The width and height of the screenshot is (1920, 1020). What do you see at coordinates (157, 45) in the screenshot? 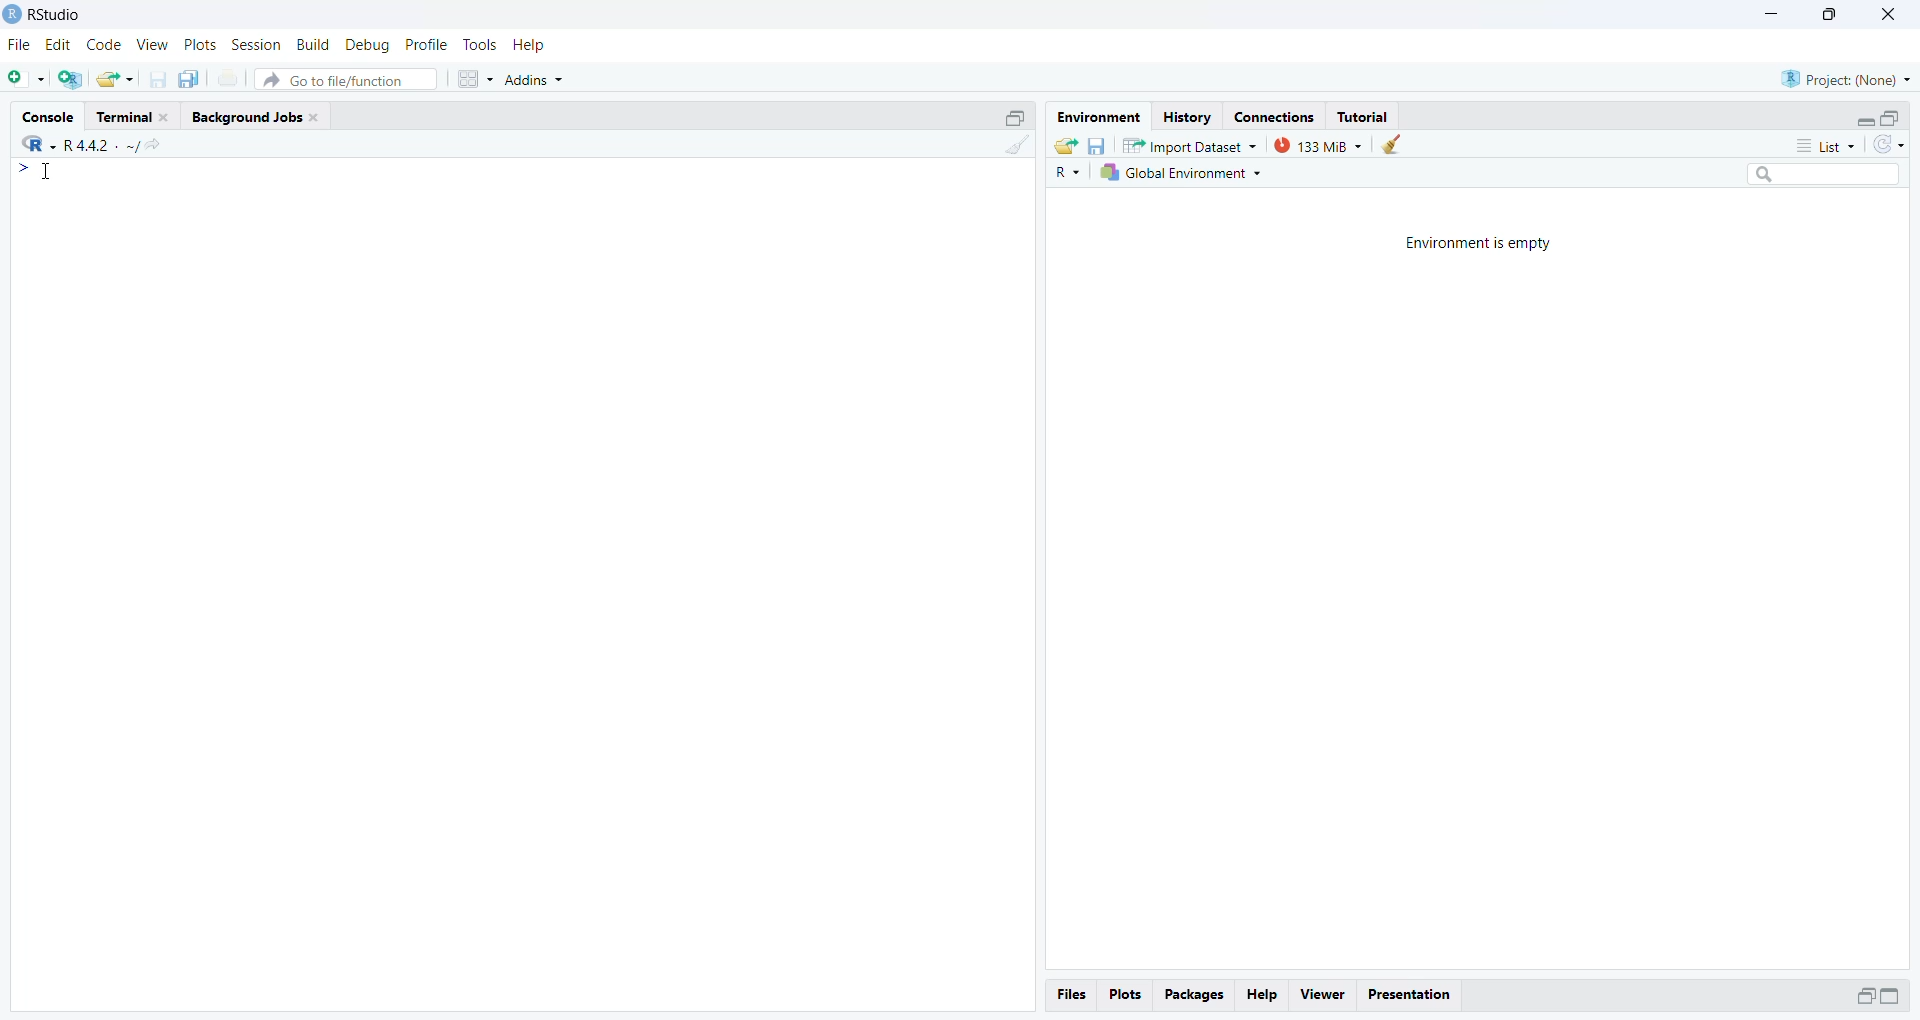
I see `view` at bounding box center [157, 45].